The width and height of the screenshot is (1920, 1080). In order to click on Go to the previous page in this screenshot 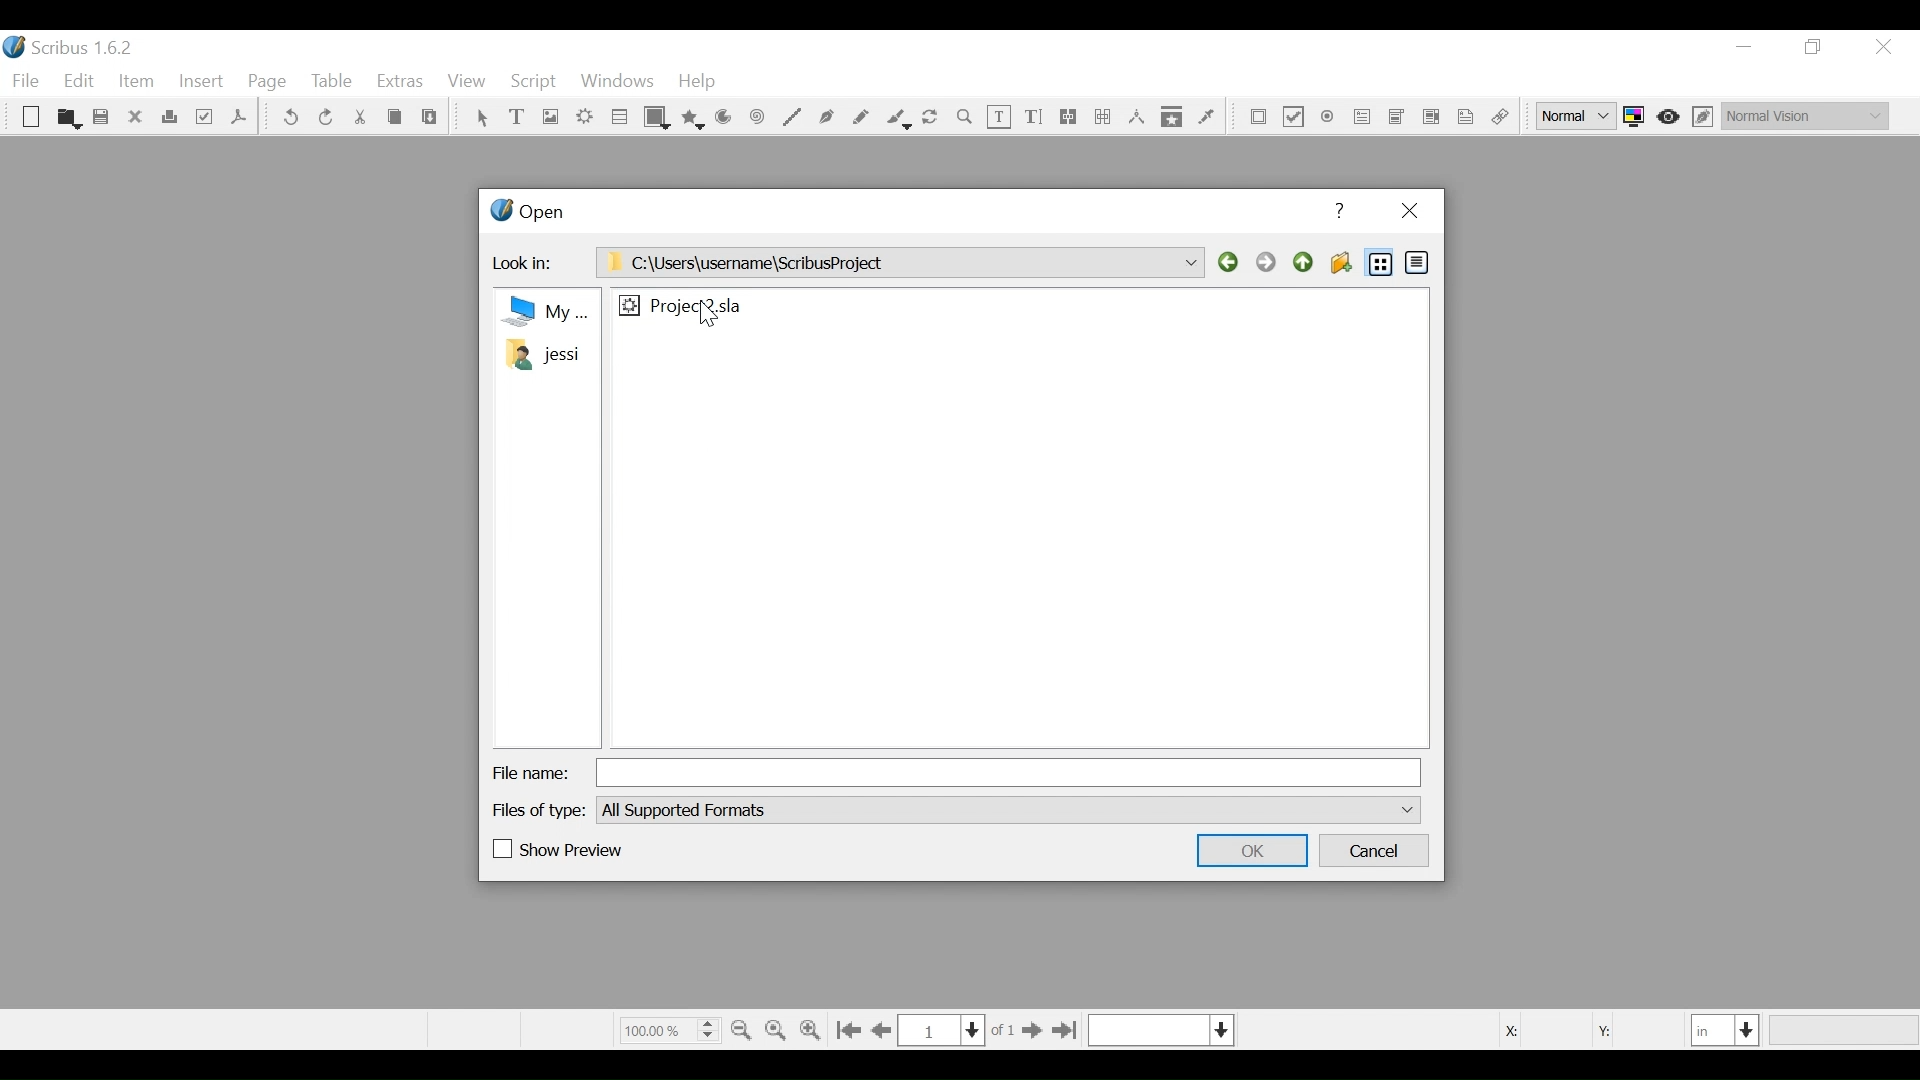, I will do `click(885, 1031)`.